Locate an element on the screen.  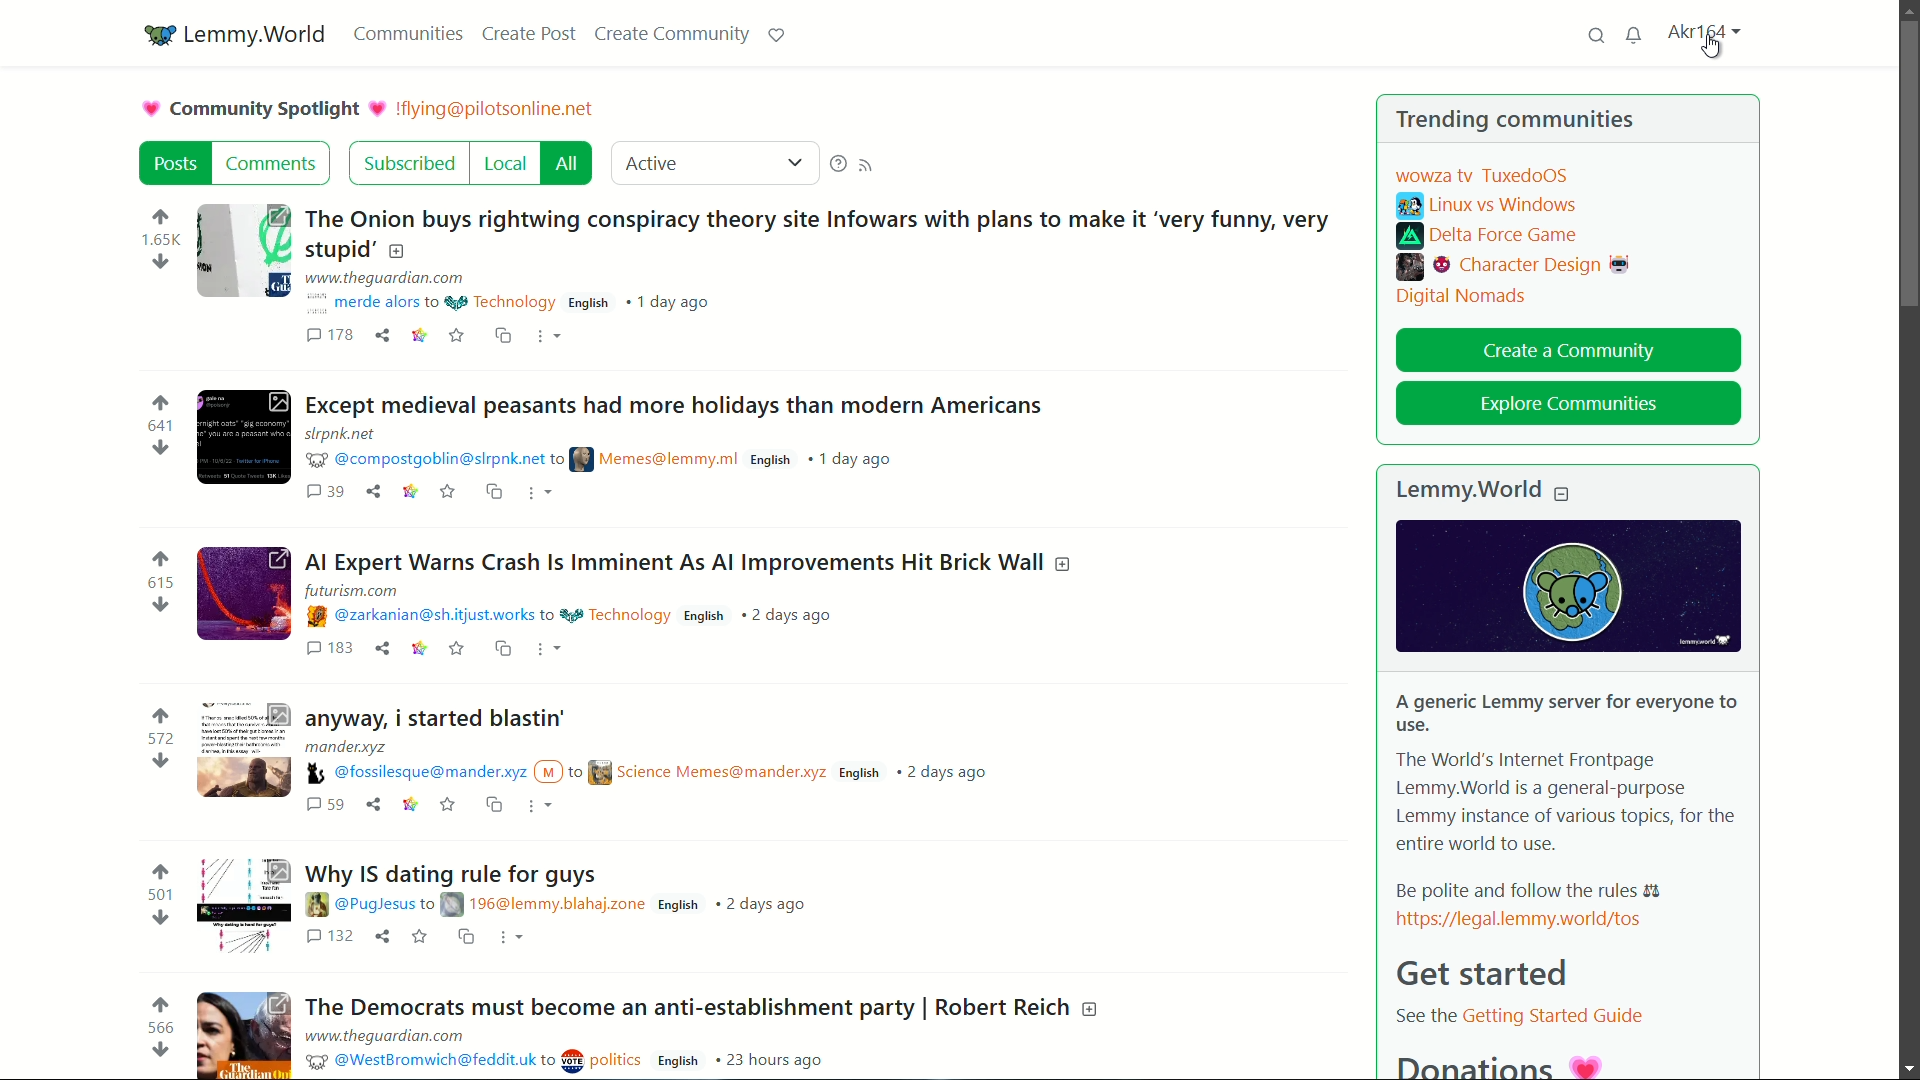
share is located at coordinates (381, 332).